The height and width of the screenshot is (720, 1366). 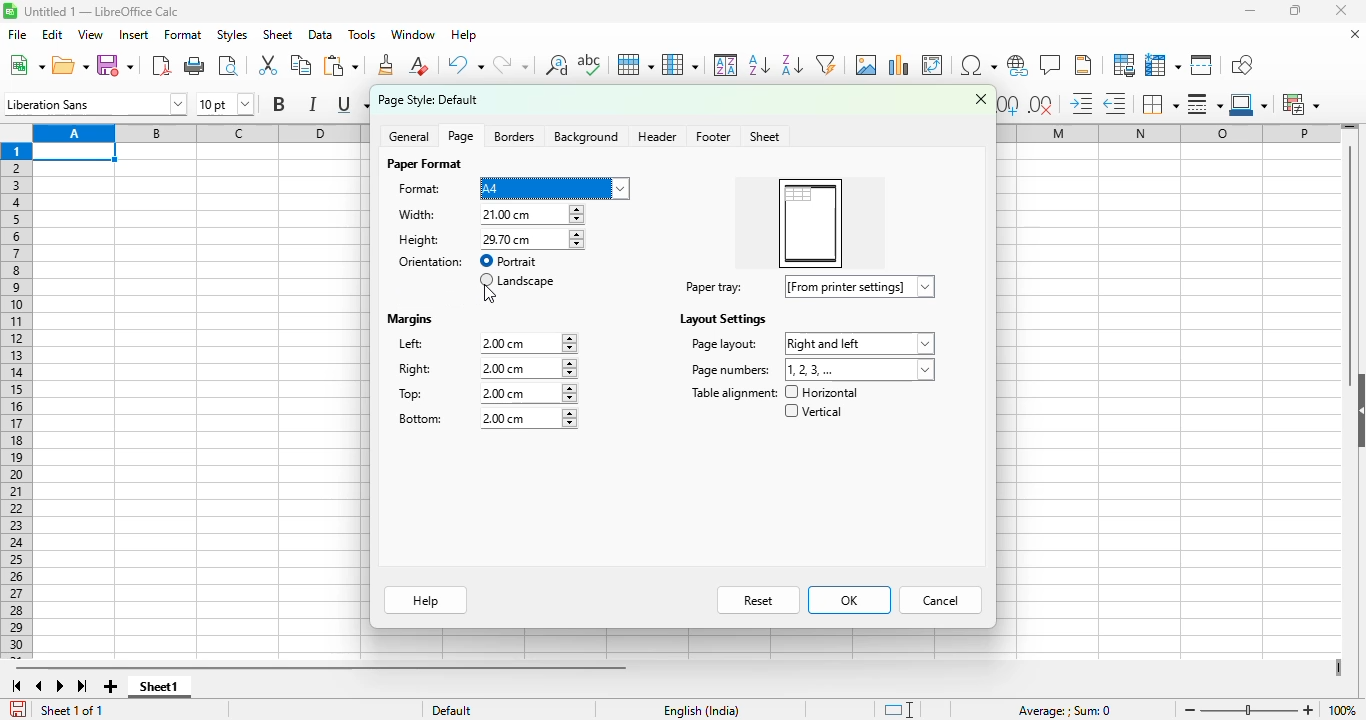 What do you see at coordinates (1204, 104) in the screenshot?
I see `border style` at bounding box center [1204, 104].